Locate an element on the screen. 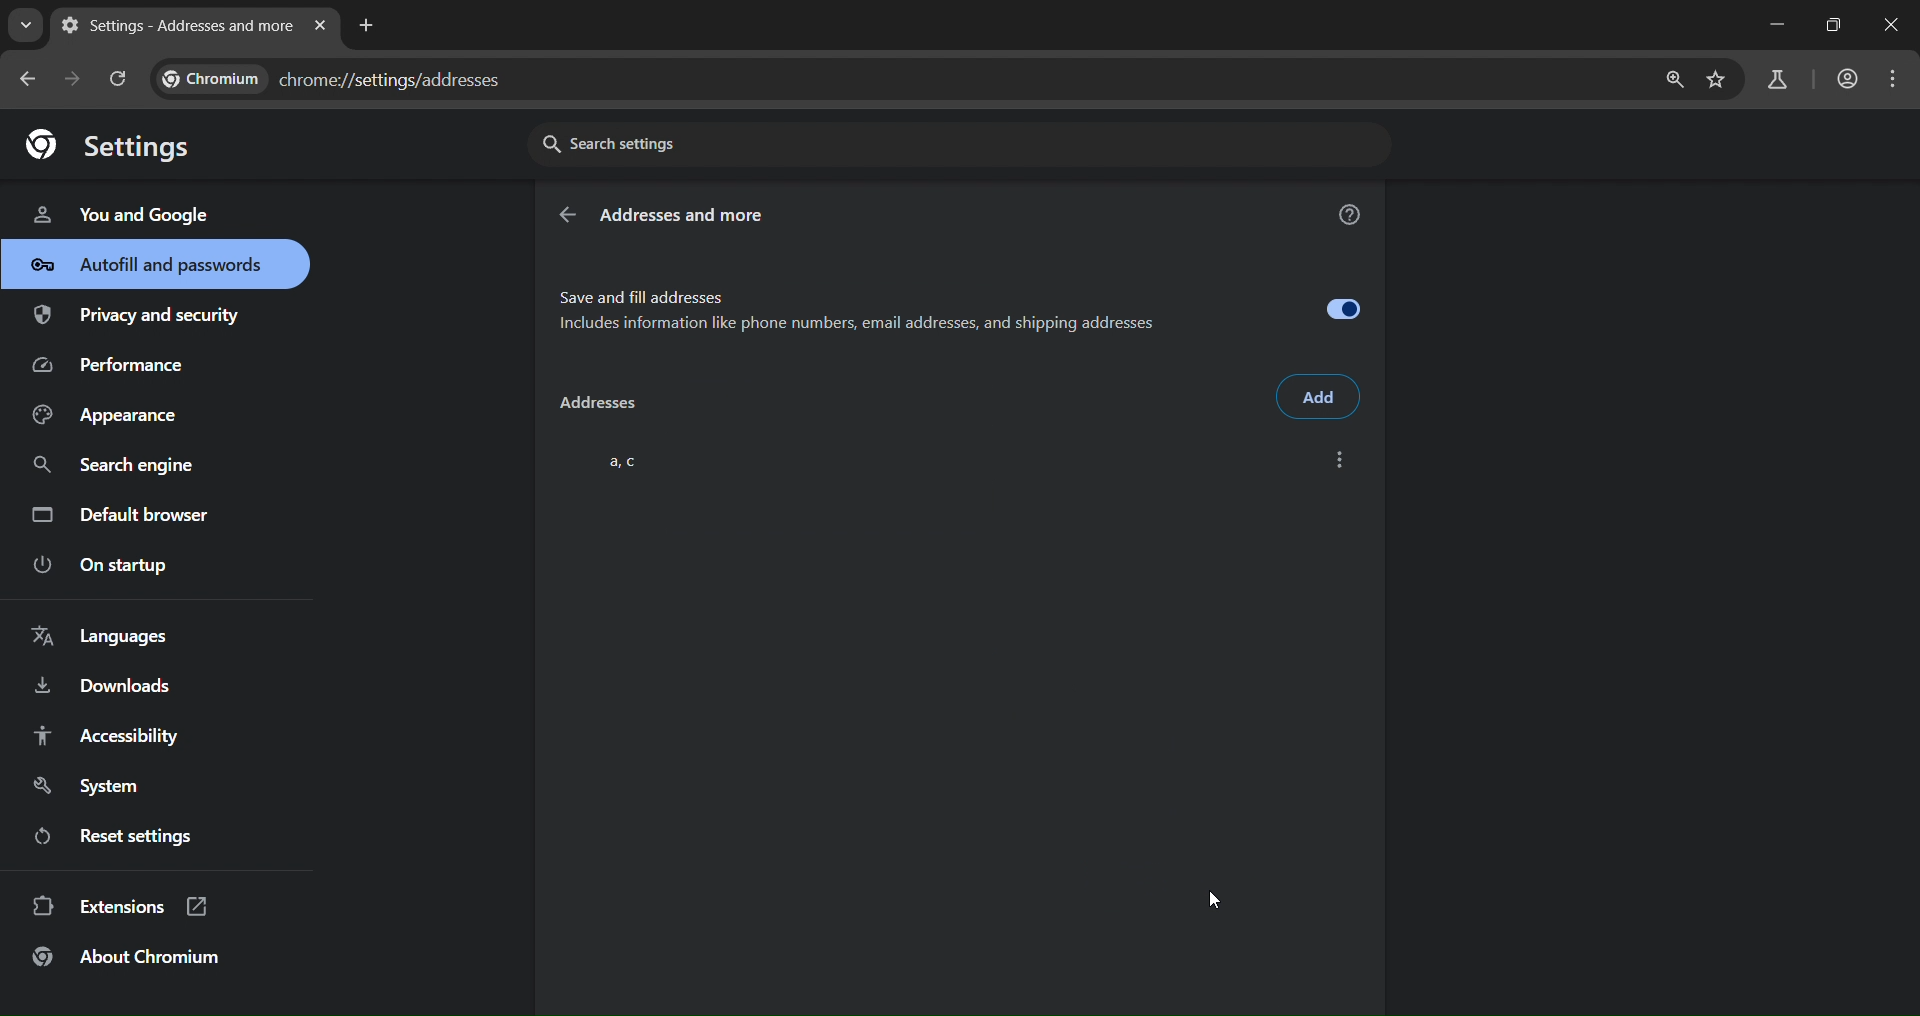 The height and width of the screenshot is (1016, 1920). account is located at coordinates (1844, 81).